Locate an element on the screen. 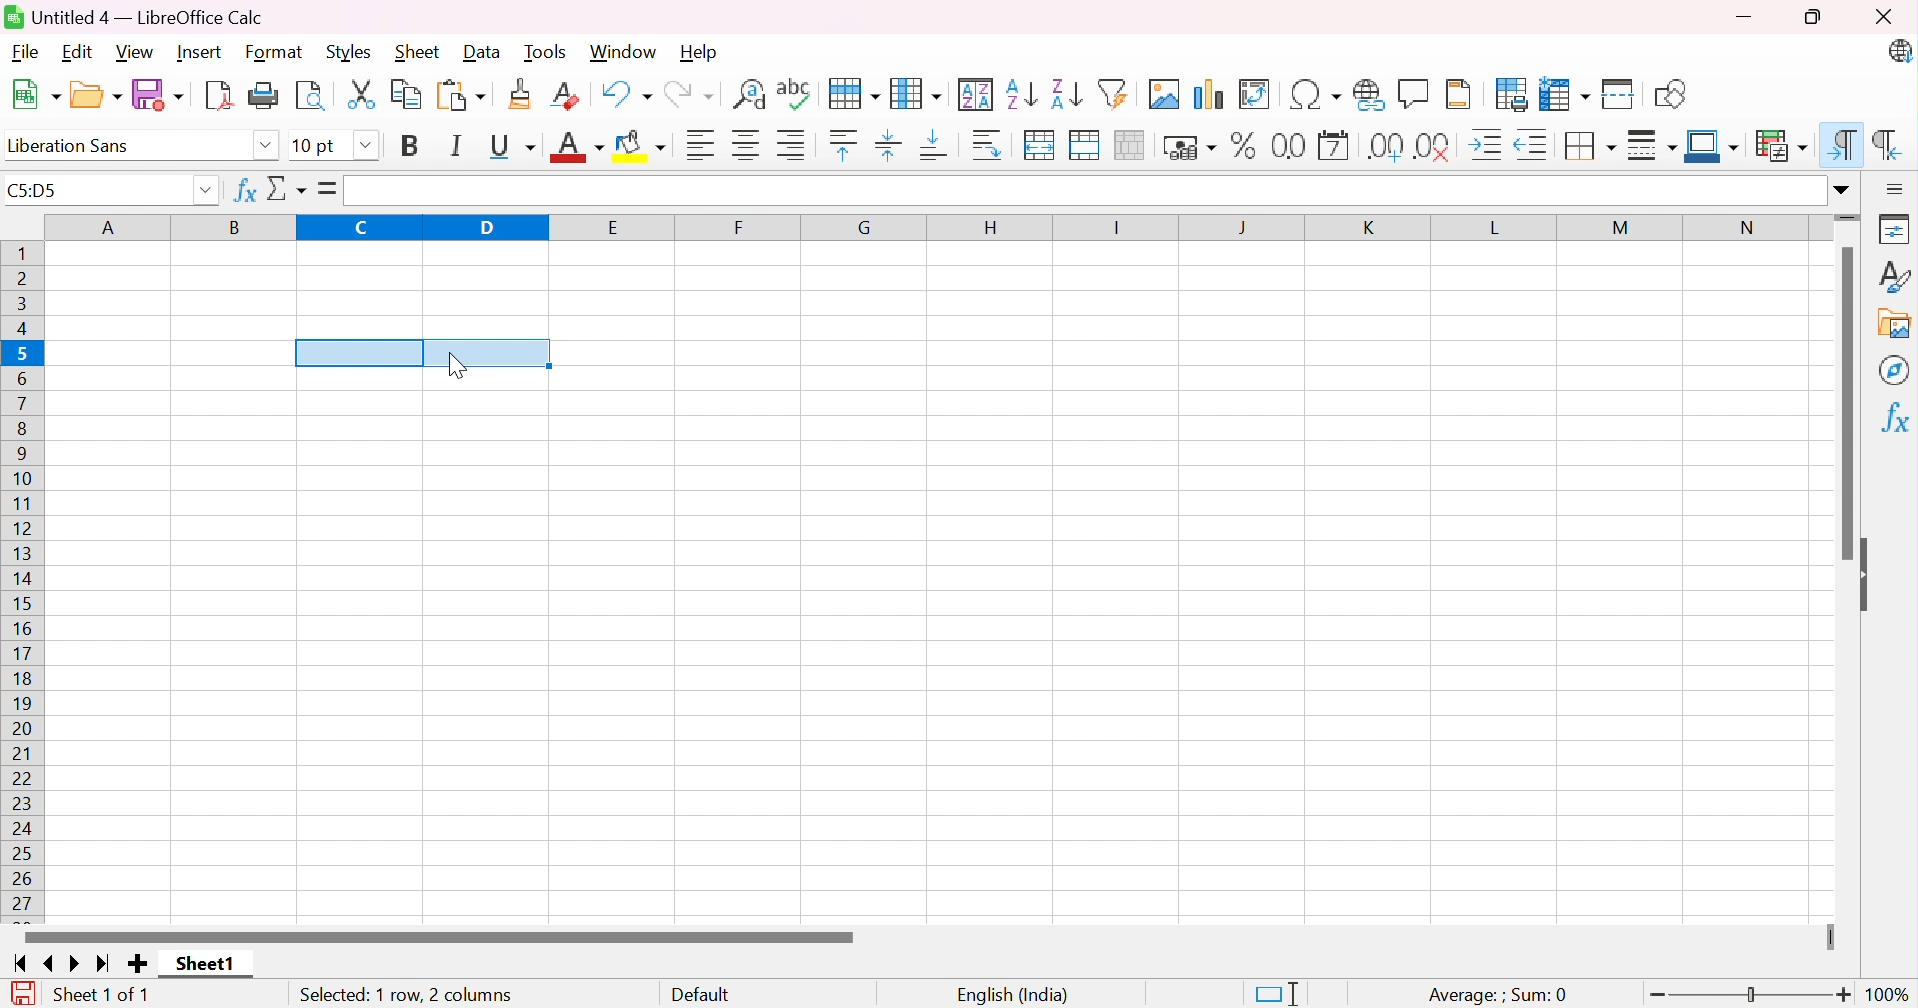  Headers and Footers is located at coordinates (1464, 93).